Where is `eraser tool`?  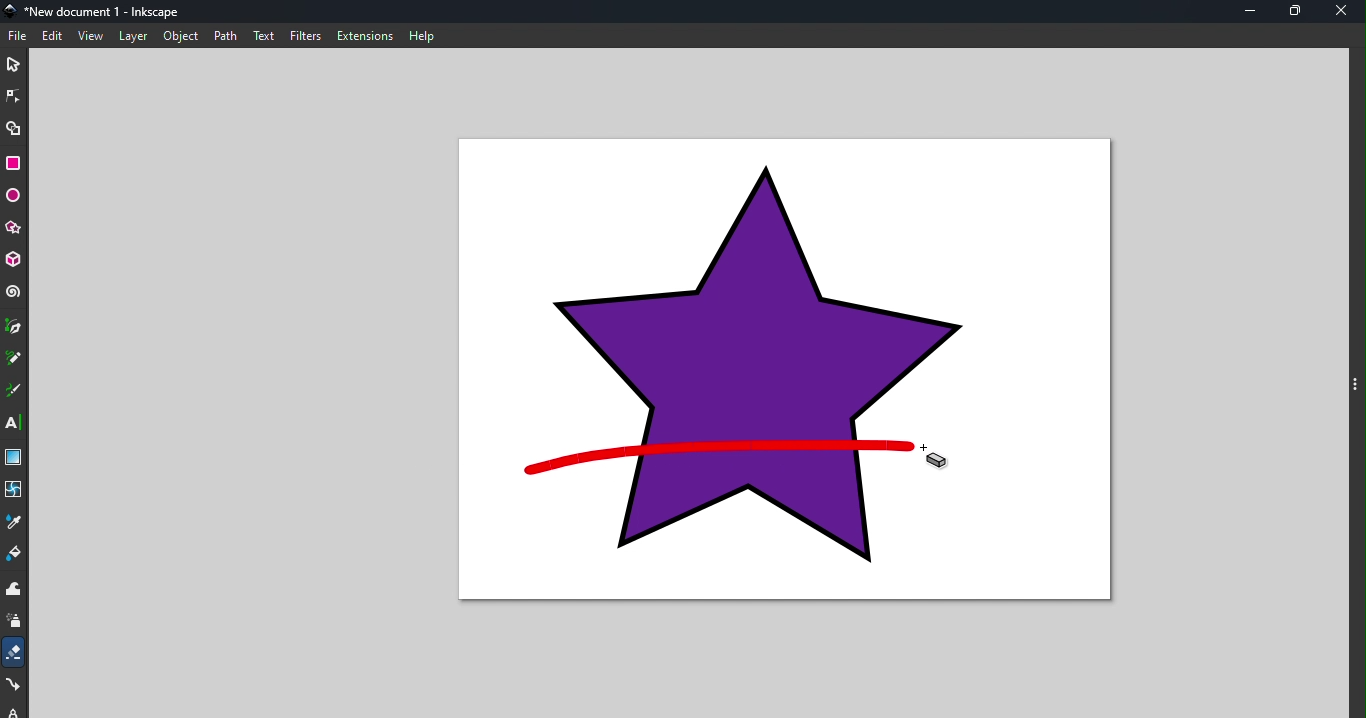 eraser tool is located at coordinates (15, 652).